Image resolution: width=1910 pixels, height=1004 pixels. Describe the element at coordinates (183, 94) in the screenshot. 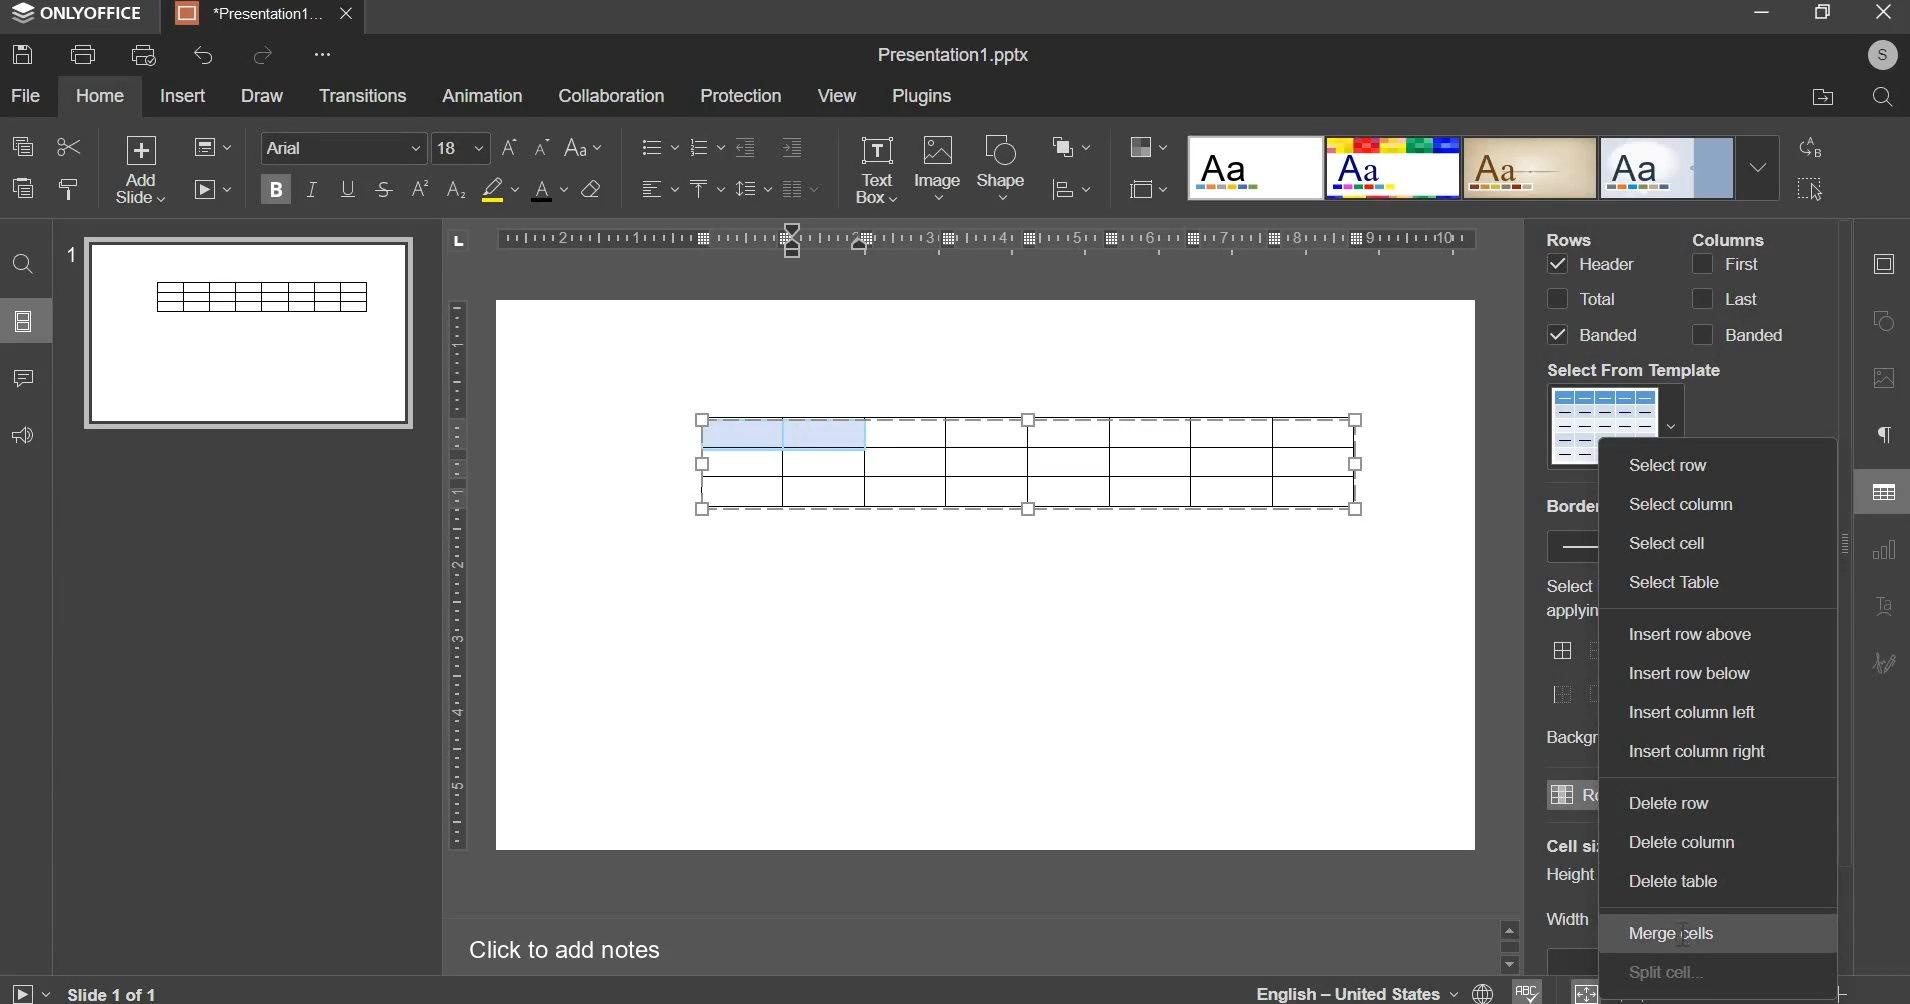

I see `insert` at that location.